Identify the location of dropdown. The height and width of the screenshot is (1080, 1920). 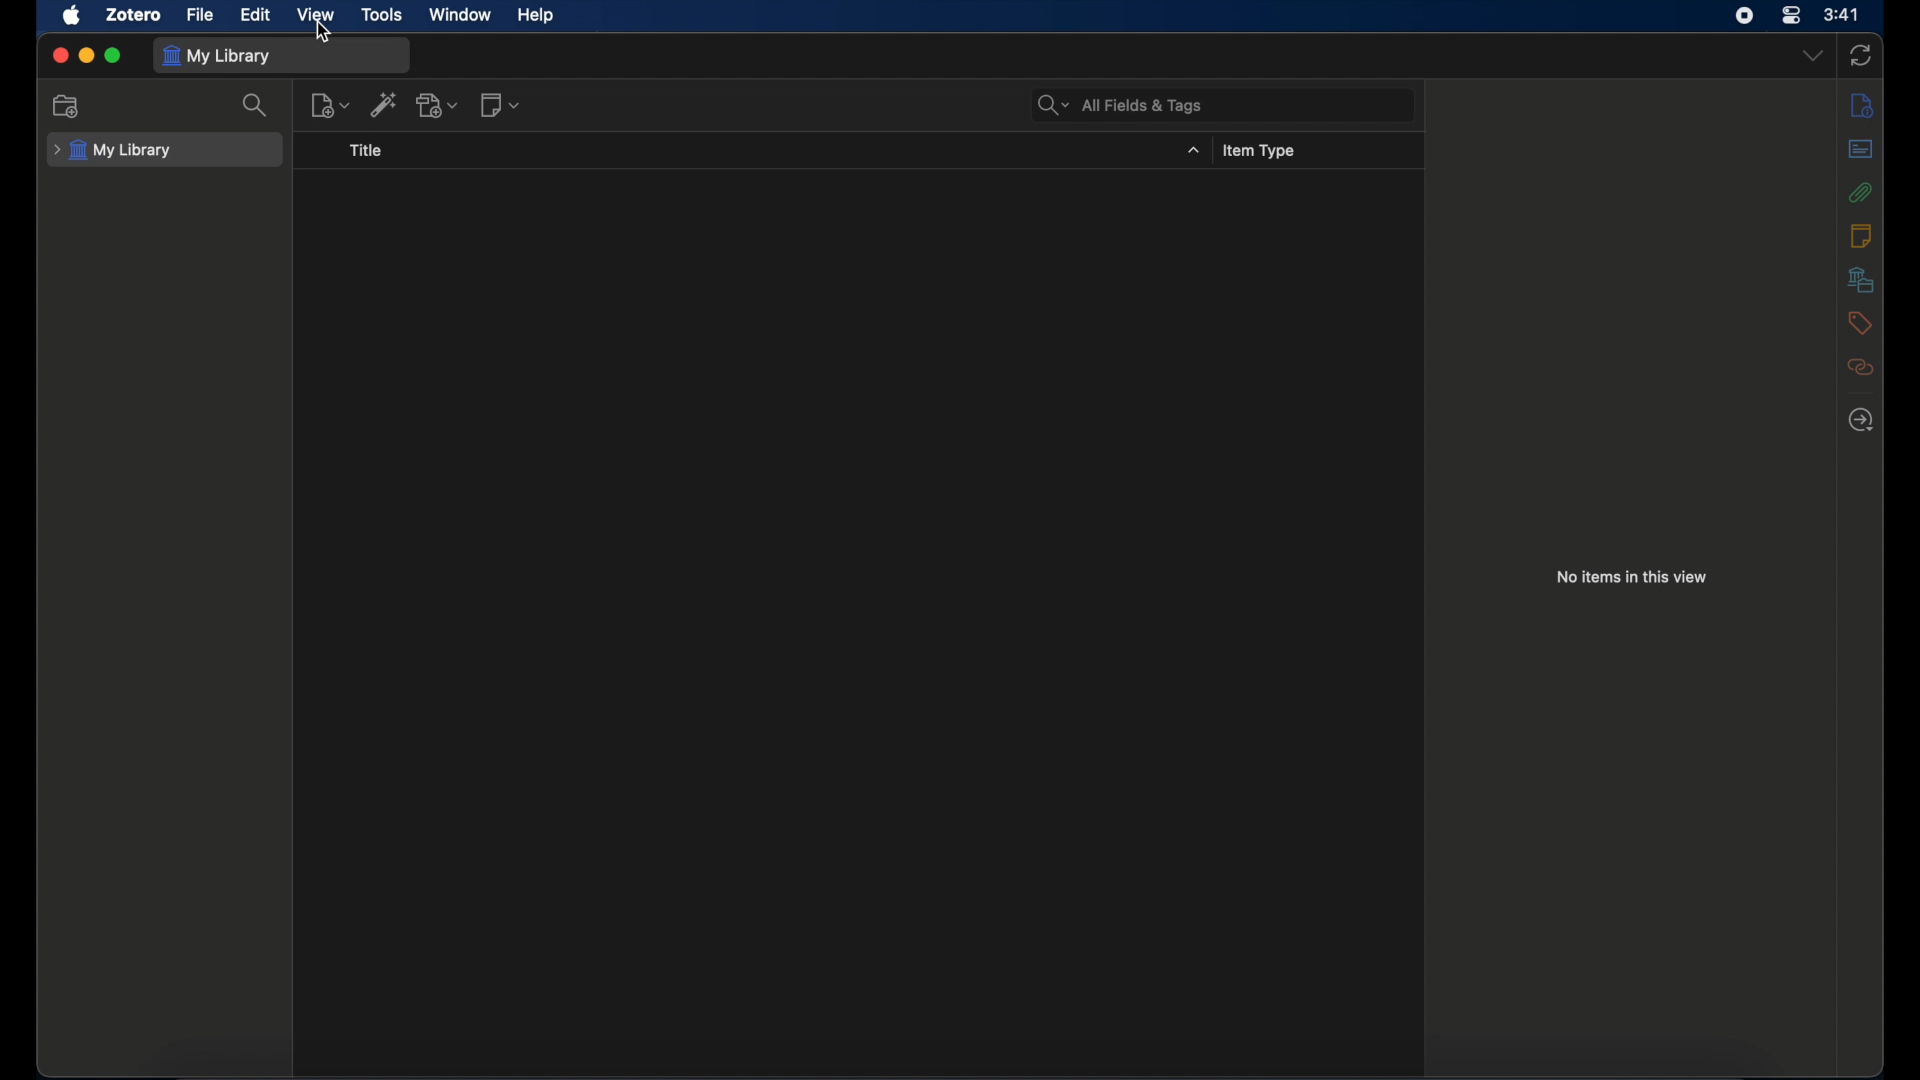
(1194, 150).